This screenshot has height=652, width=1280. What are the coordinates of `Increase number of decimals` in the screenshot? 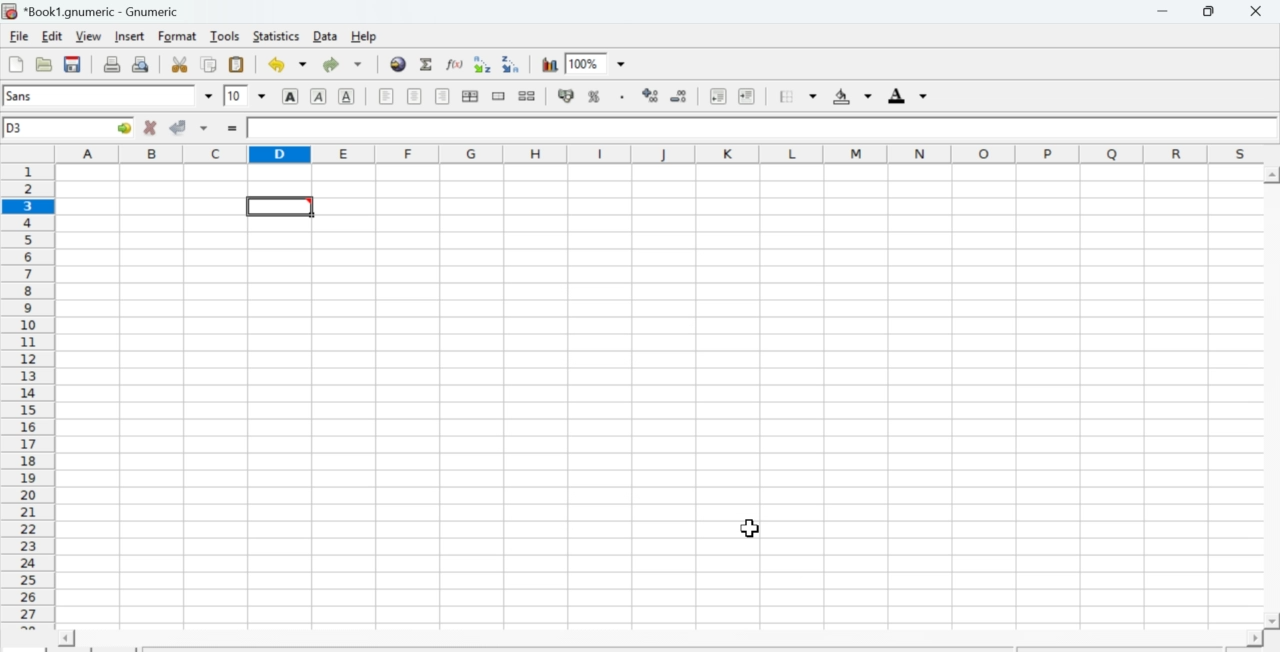 It's located at (651, 95).